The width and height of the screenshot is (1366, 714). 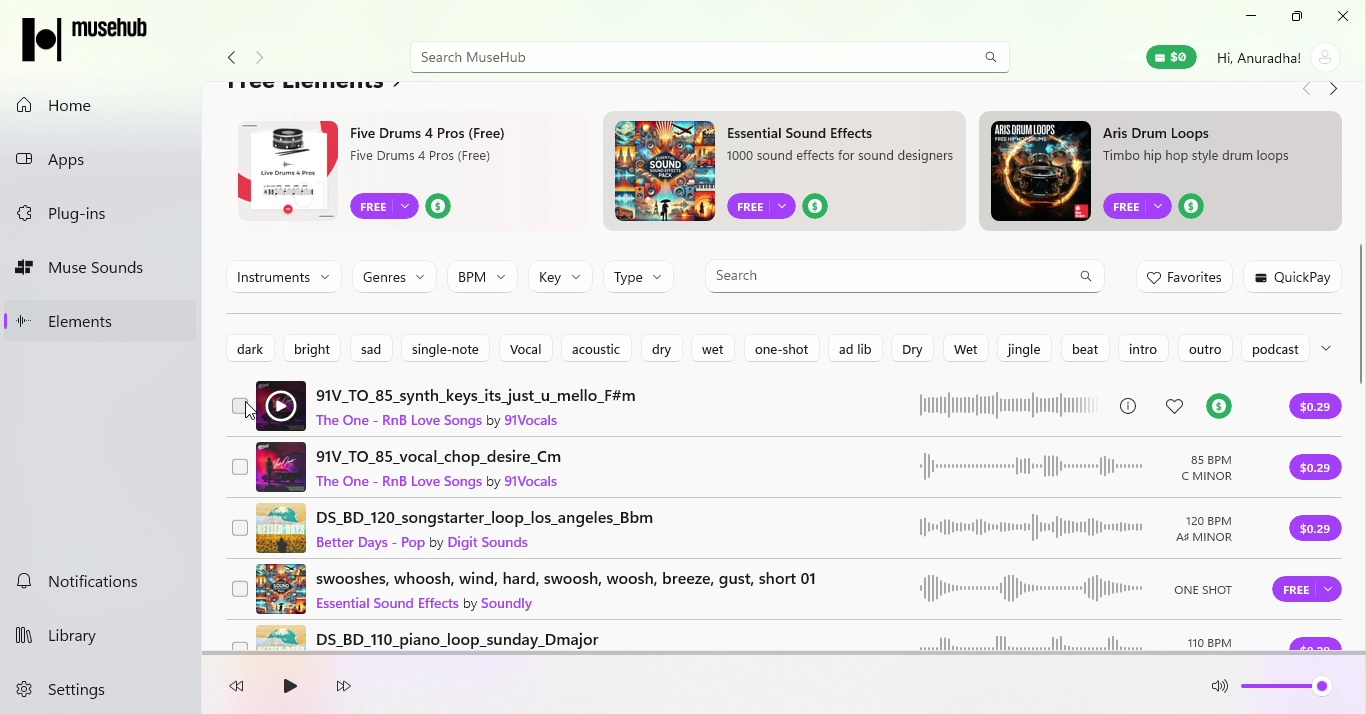 I want to click on dry, so click(x=664, y=350).